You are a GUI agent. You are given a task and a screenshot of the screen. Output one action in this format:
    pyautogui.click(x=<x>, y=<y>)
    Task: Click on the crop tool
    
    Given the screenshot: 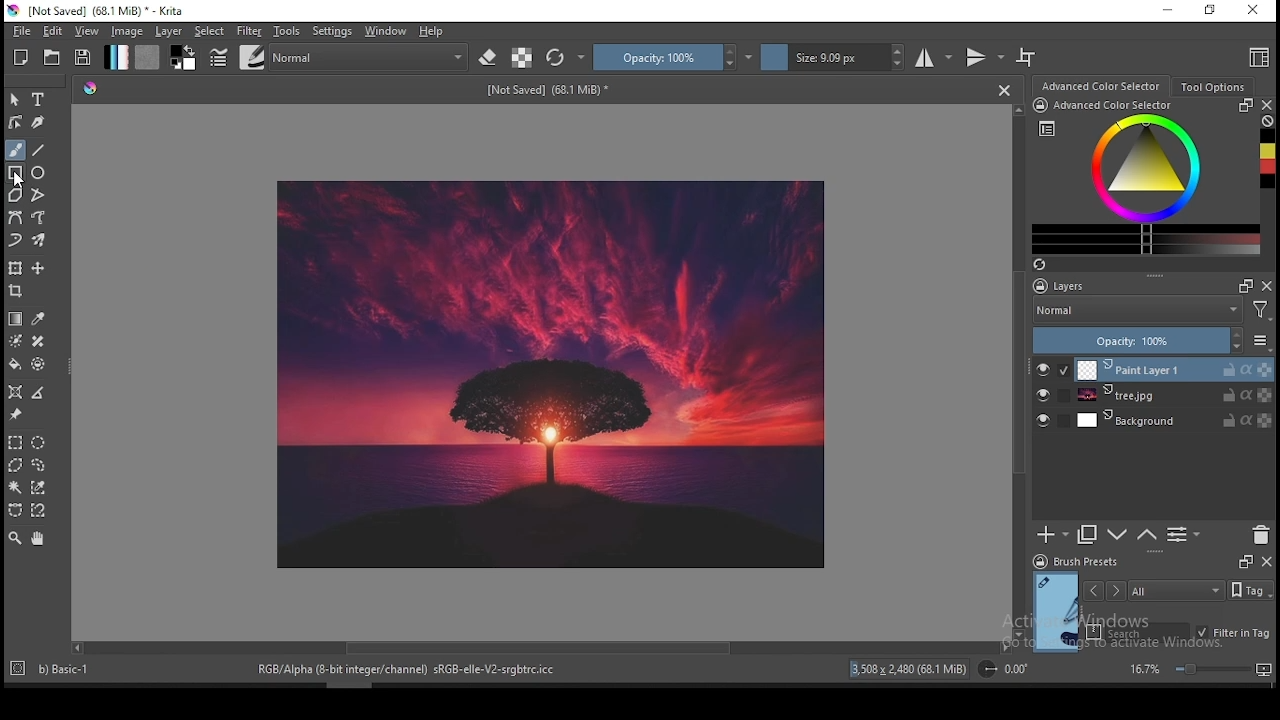 What is the action you would take?
    pyautogui.click(x=18, y=291)
    